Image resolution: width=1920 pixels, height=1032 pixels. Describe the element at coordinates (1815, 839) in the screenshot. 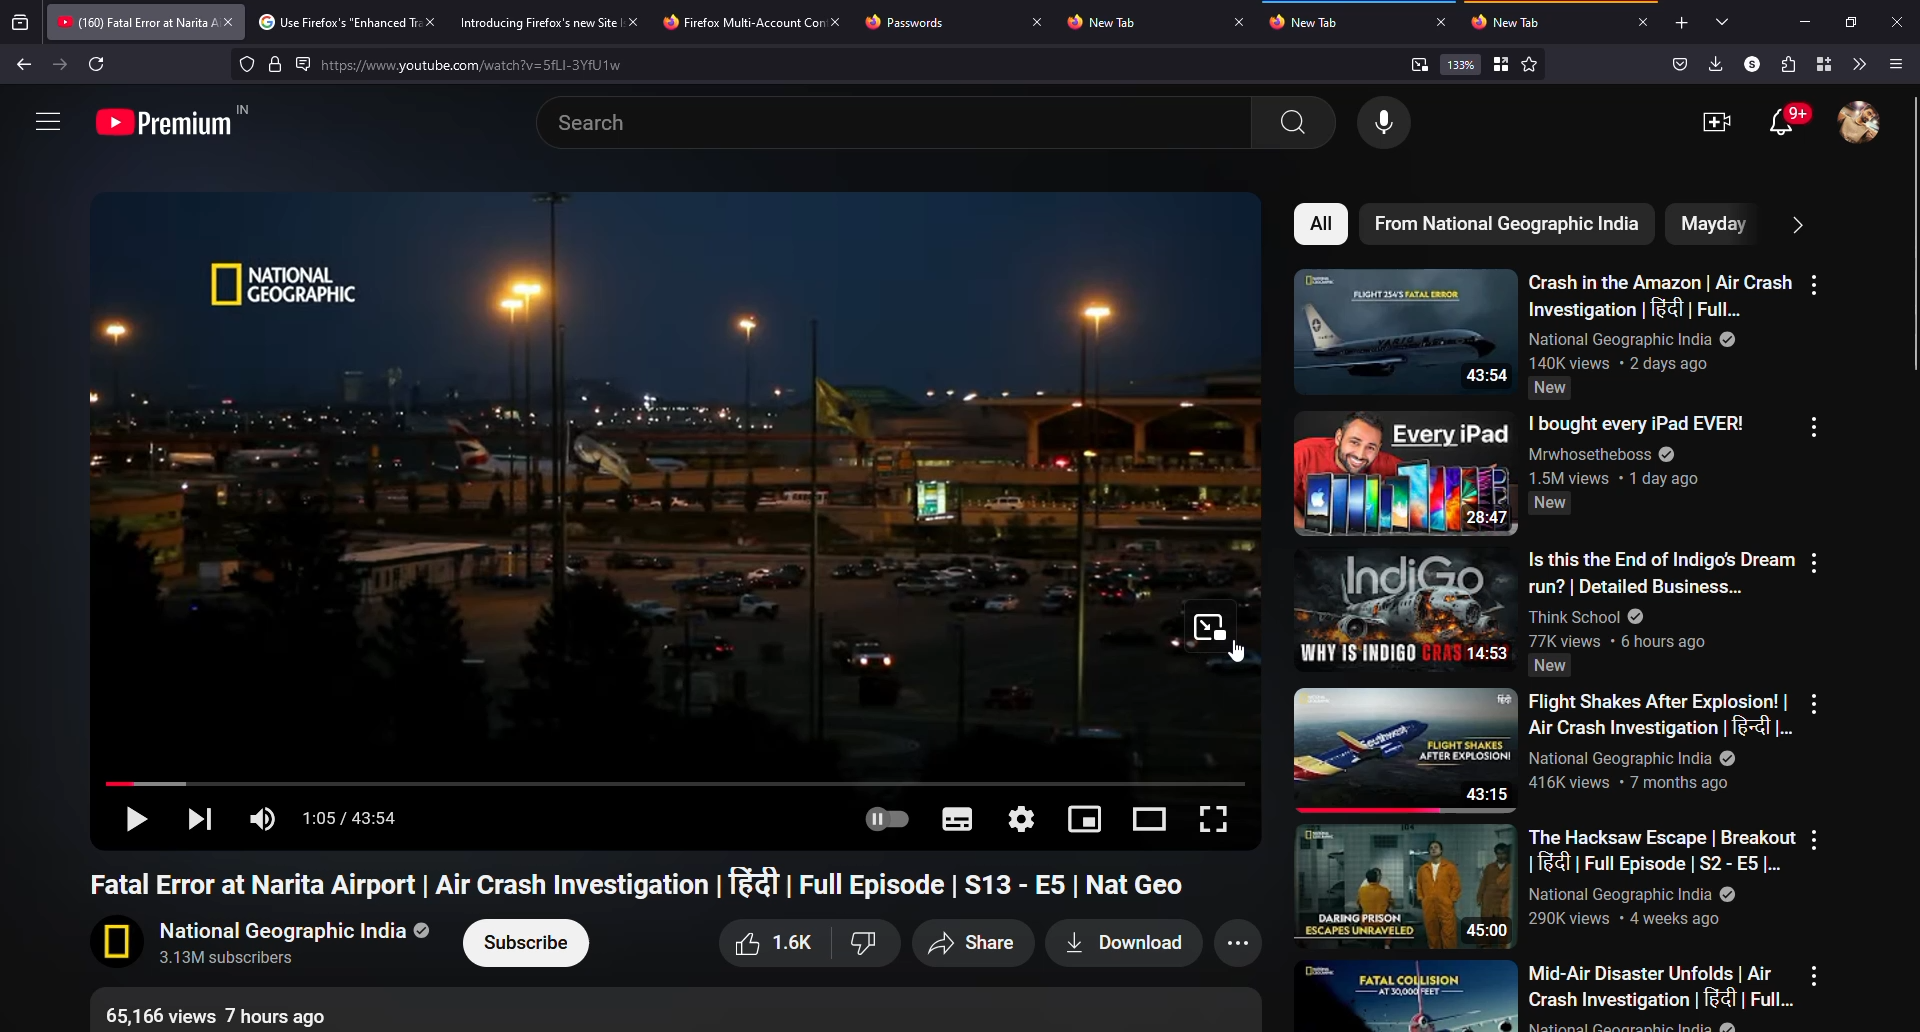

I see `more` at that location.